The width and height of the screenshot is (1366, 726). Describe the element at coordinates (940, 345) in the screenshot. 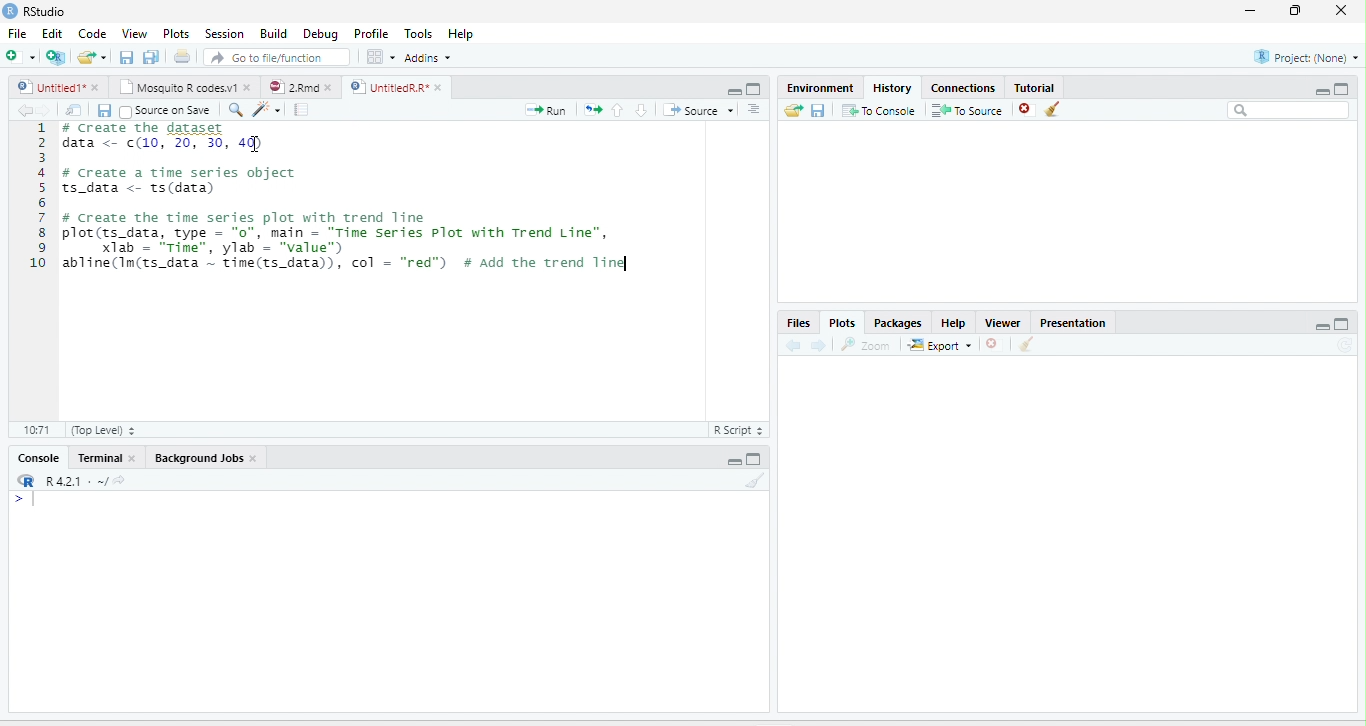

I see `Export` at that location.